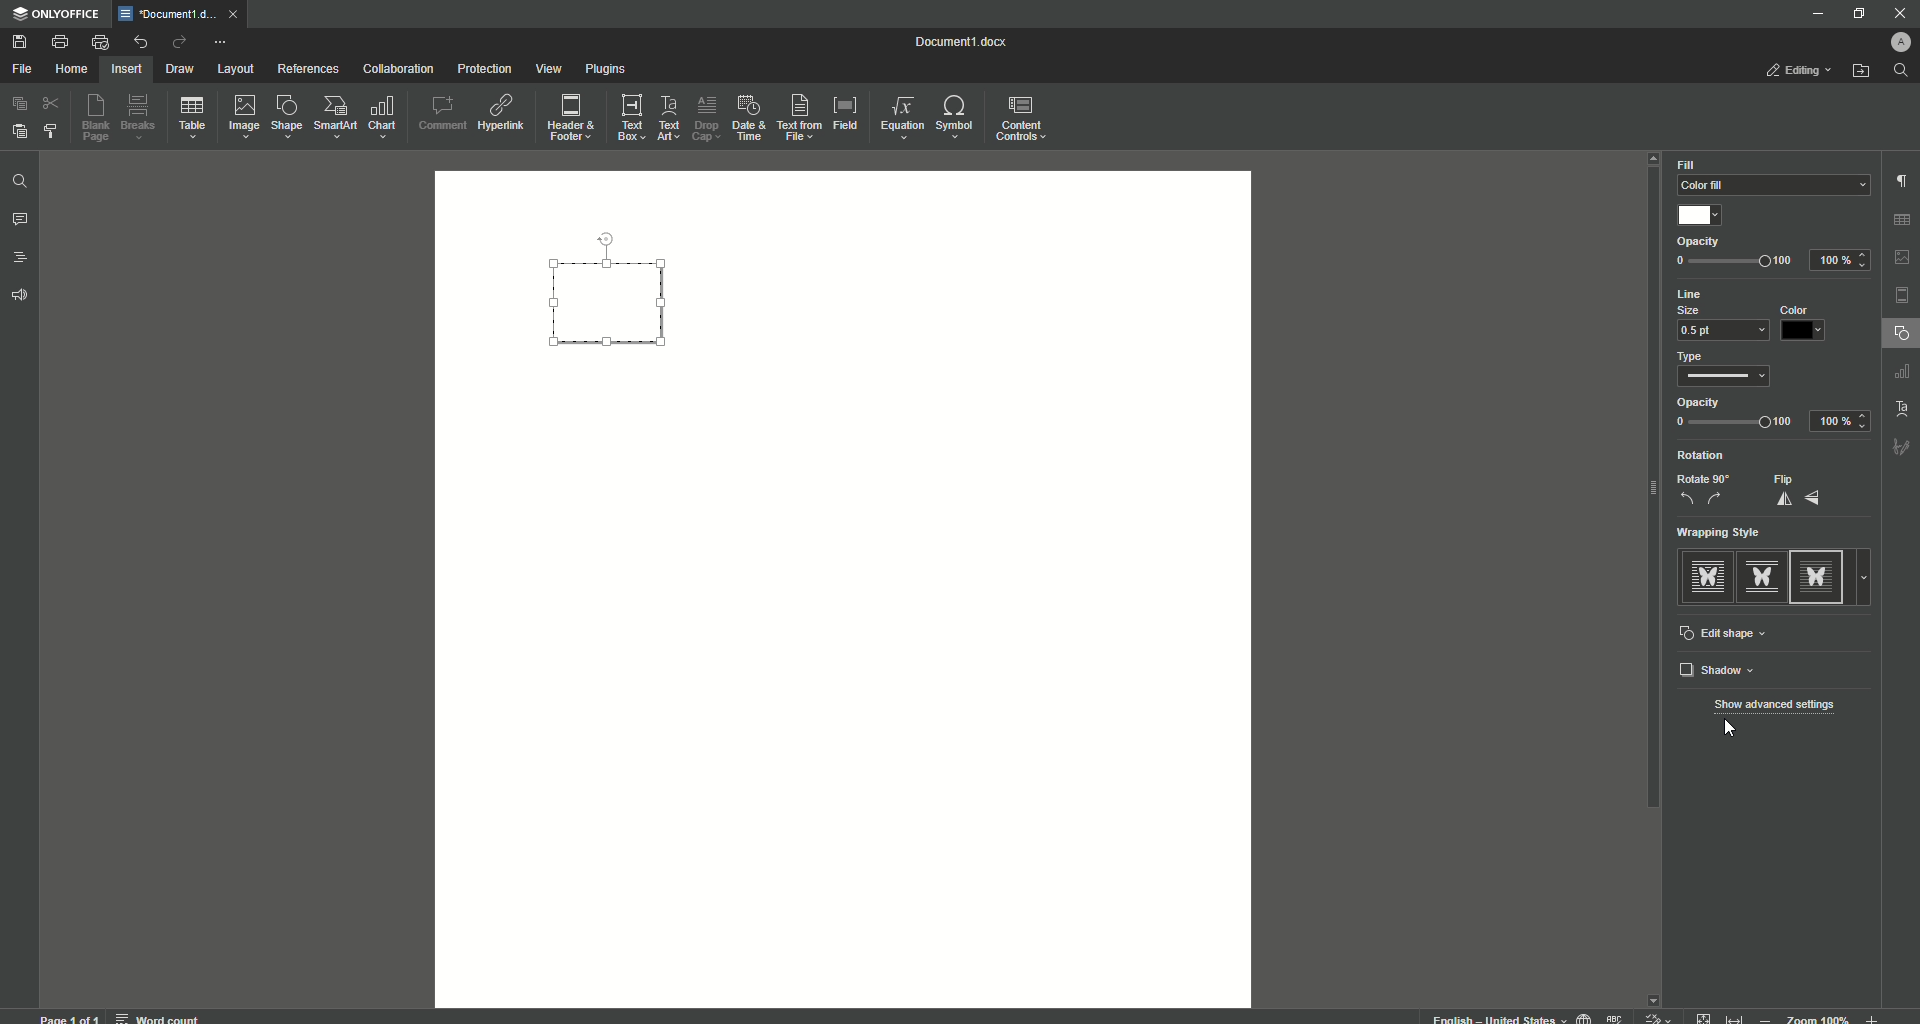 The width and height of the screenshot is (1920, 1024). I want to click on View, so click(547, 70).